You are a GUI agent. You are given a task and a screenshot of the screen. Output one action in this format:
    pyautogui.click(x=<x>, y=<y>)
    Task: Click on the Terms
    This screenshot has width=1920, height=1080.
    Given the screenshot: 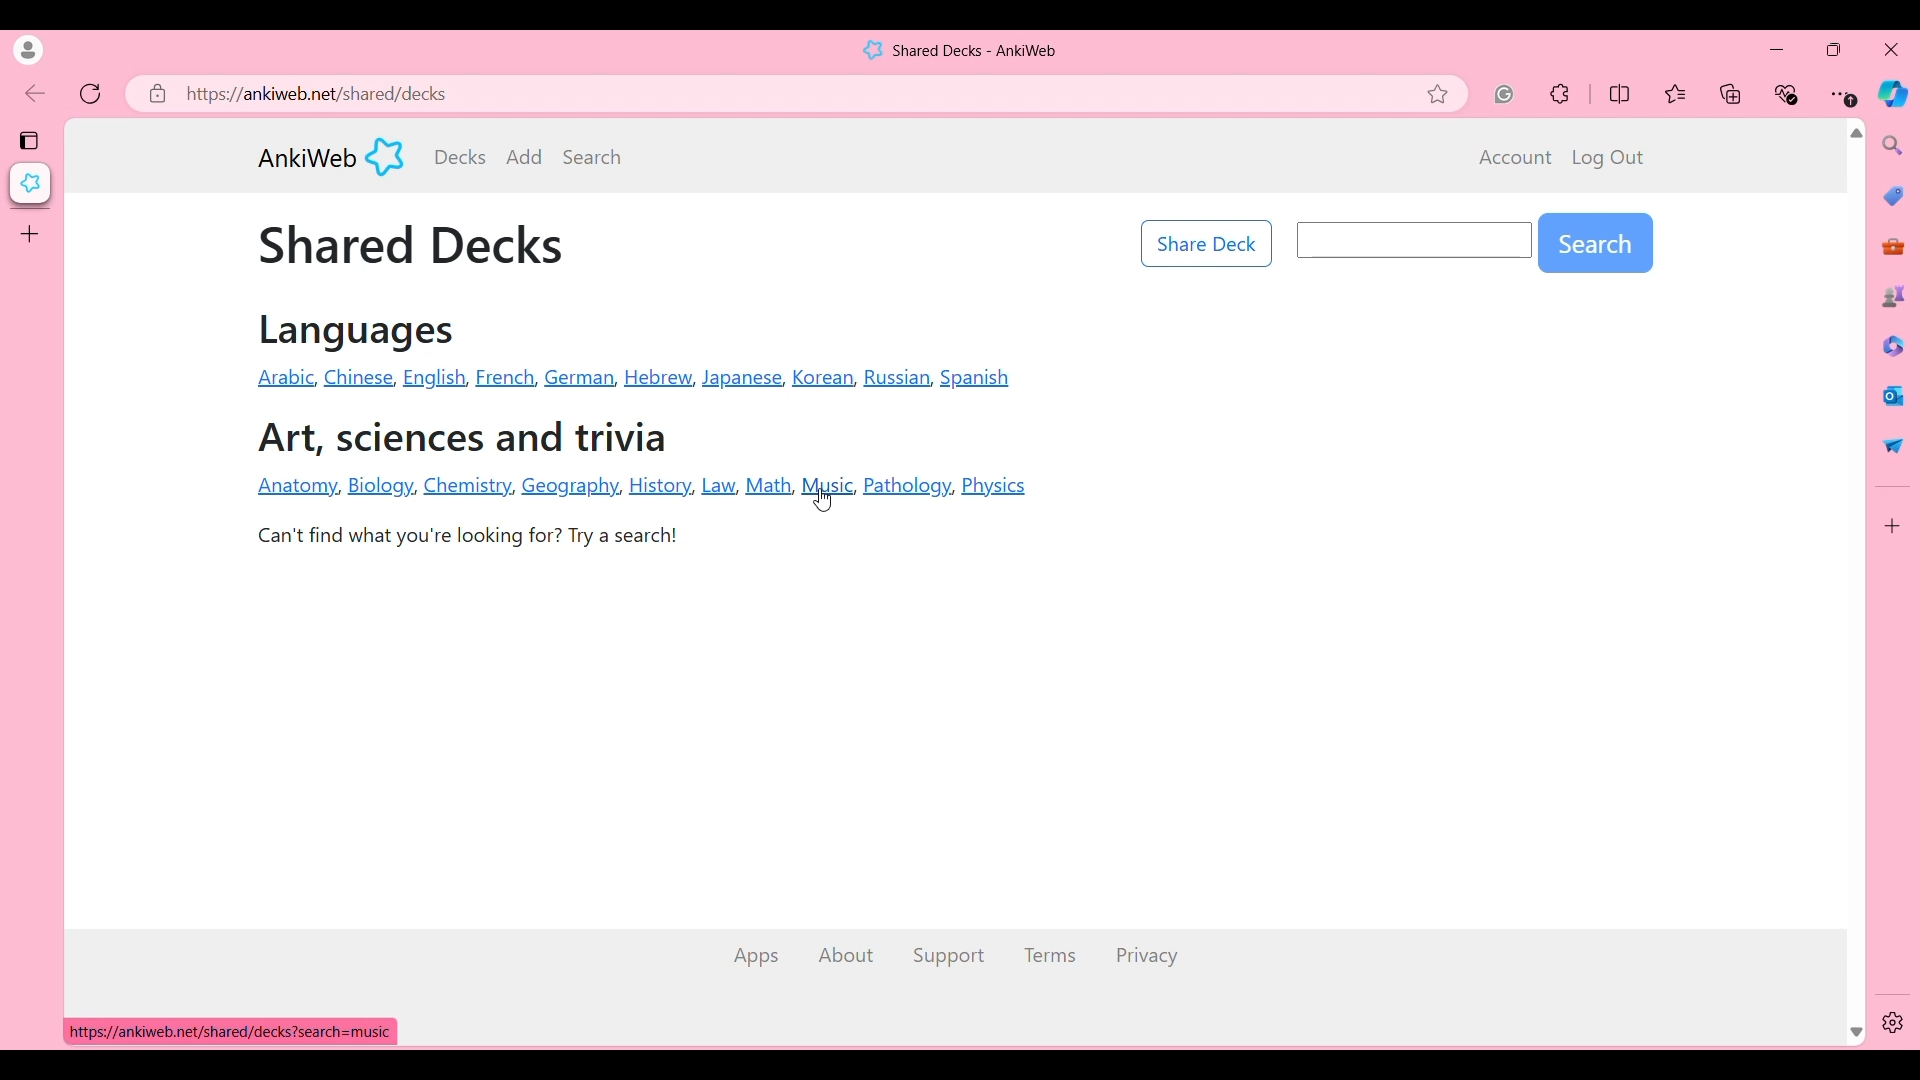 What is the action you would take?
    pyautogui.click(x=1052, y=954)
    